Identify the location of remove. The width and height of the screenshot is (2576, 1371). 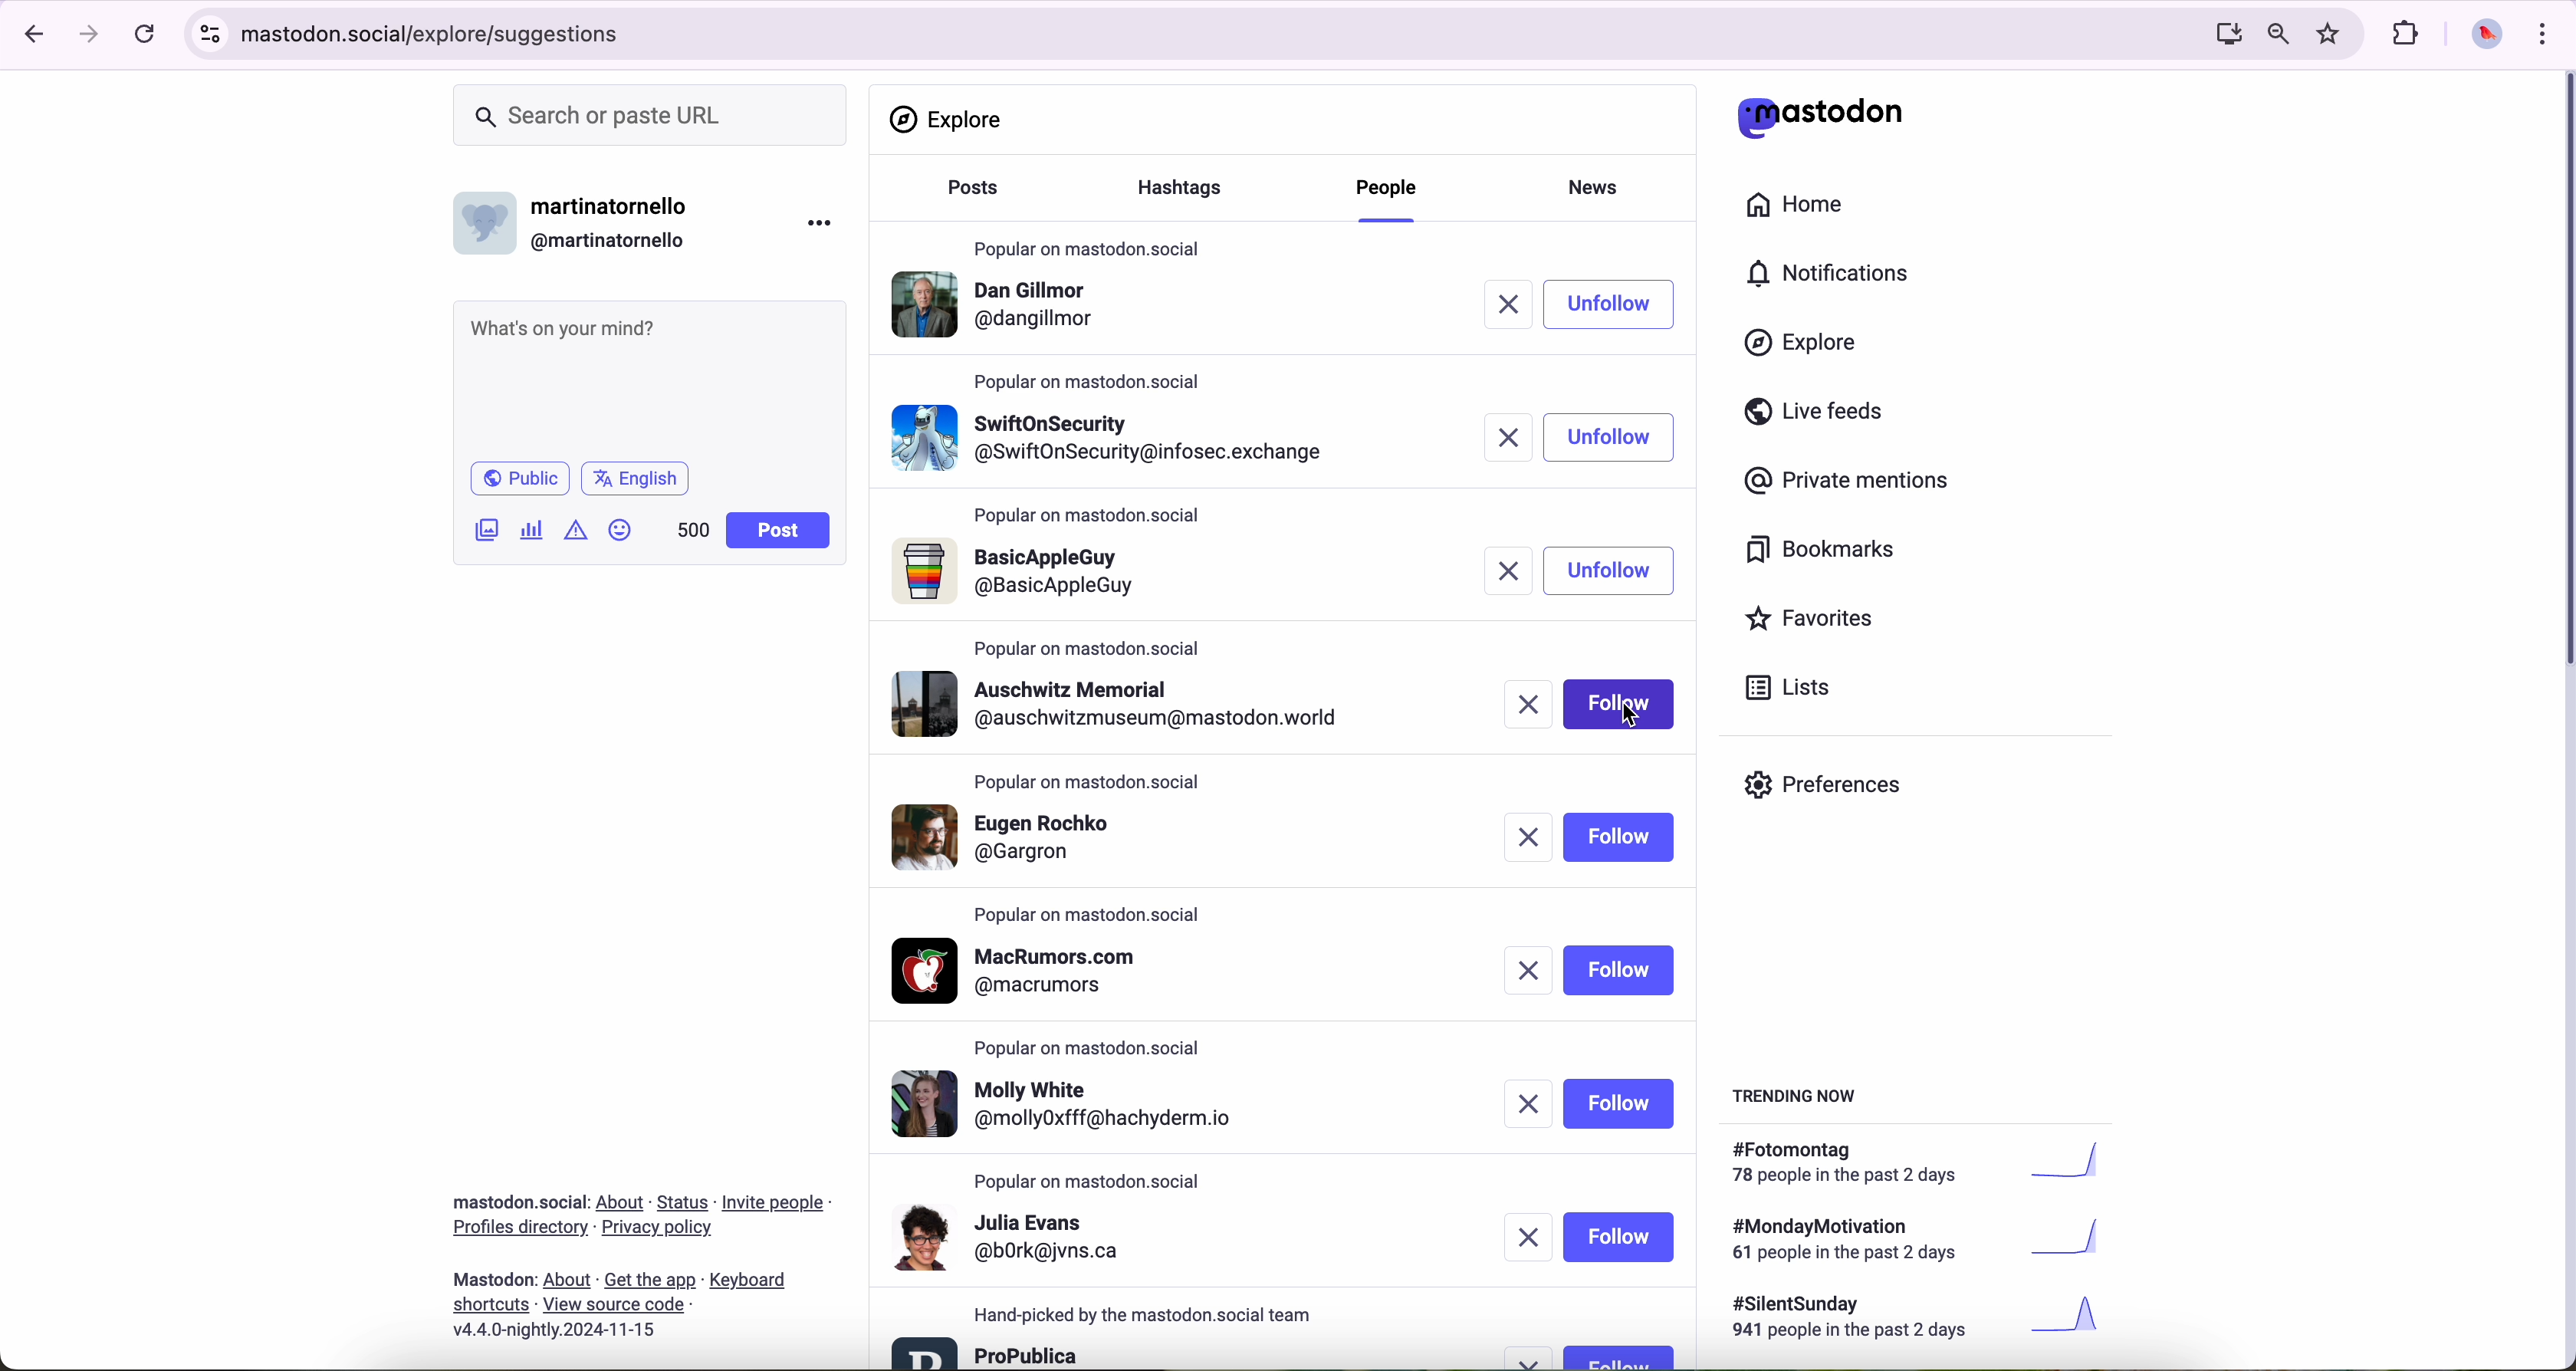
(1528, 1106).